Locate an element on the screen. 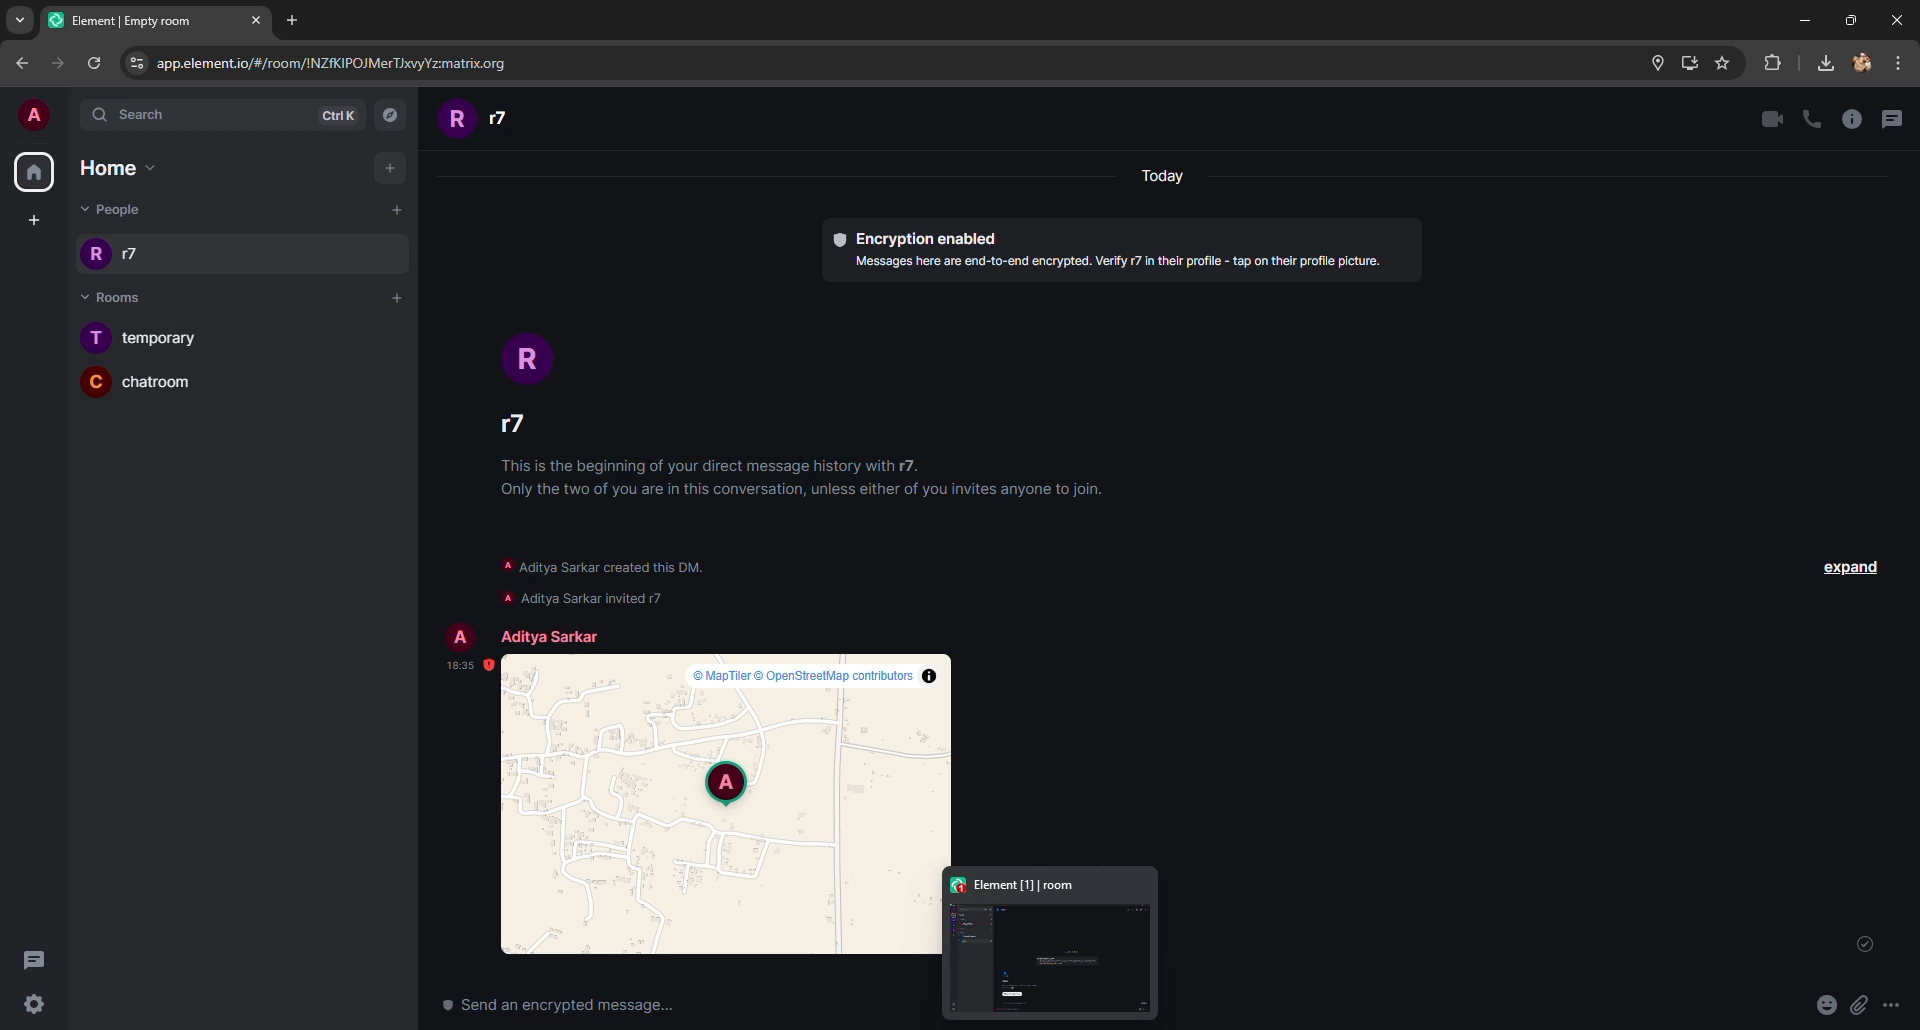 The height and width of the screenshot is (1030, 1920). downloads is located at coordinates (1823, 61).